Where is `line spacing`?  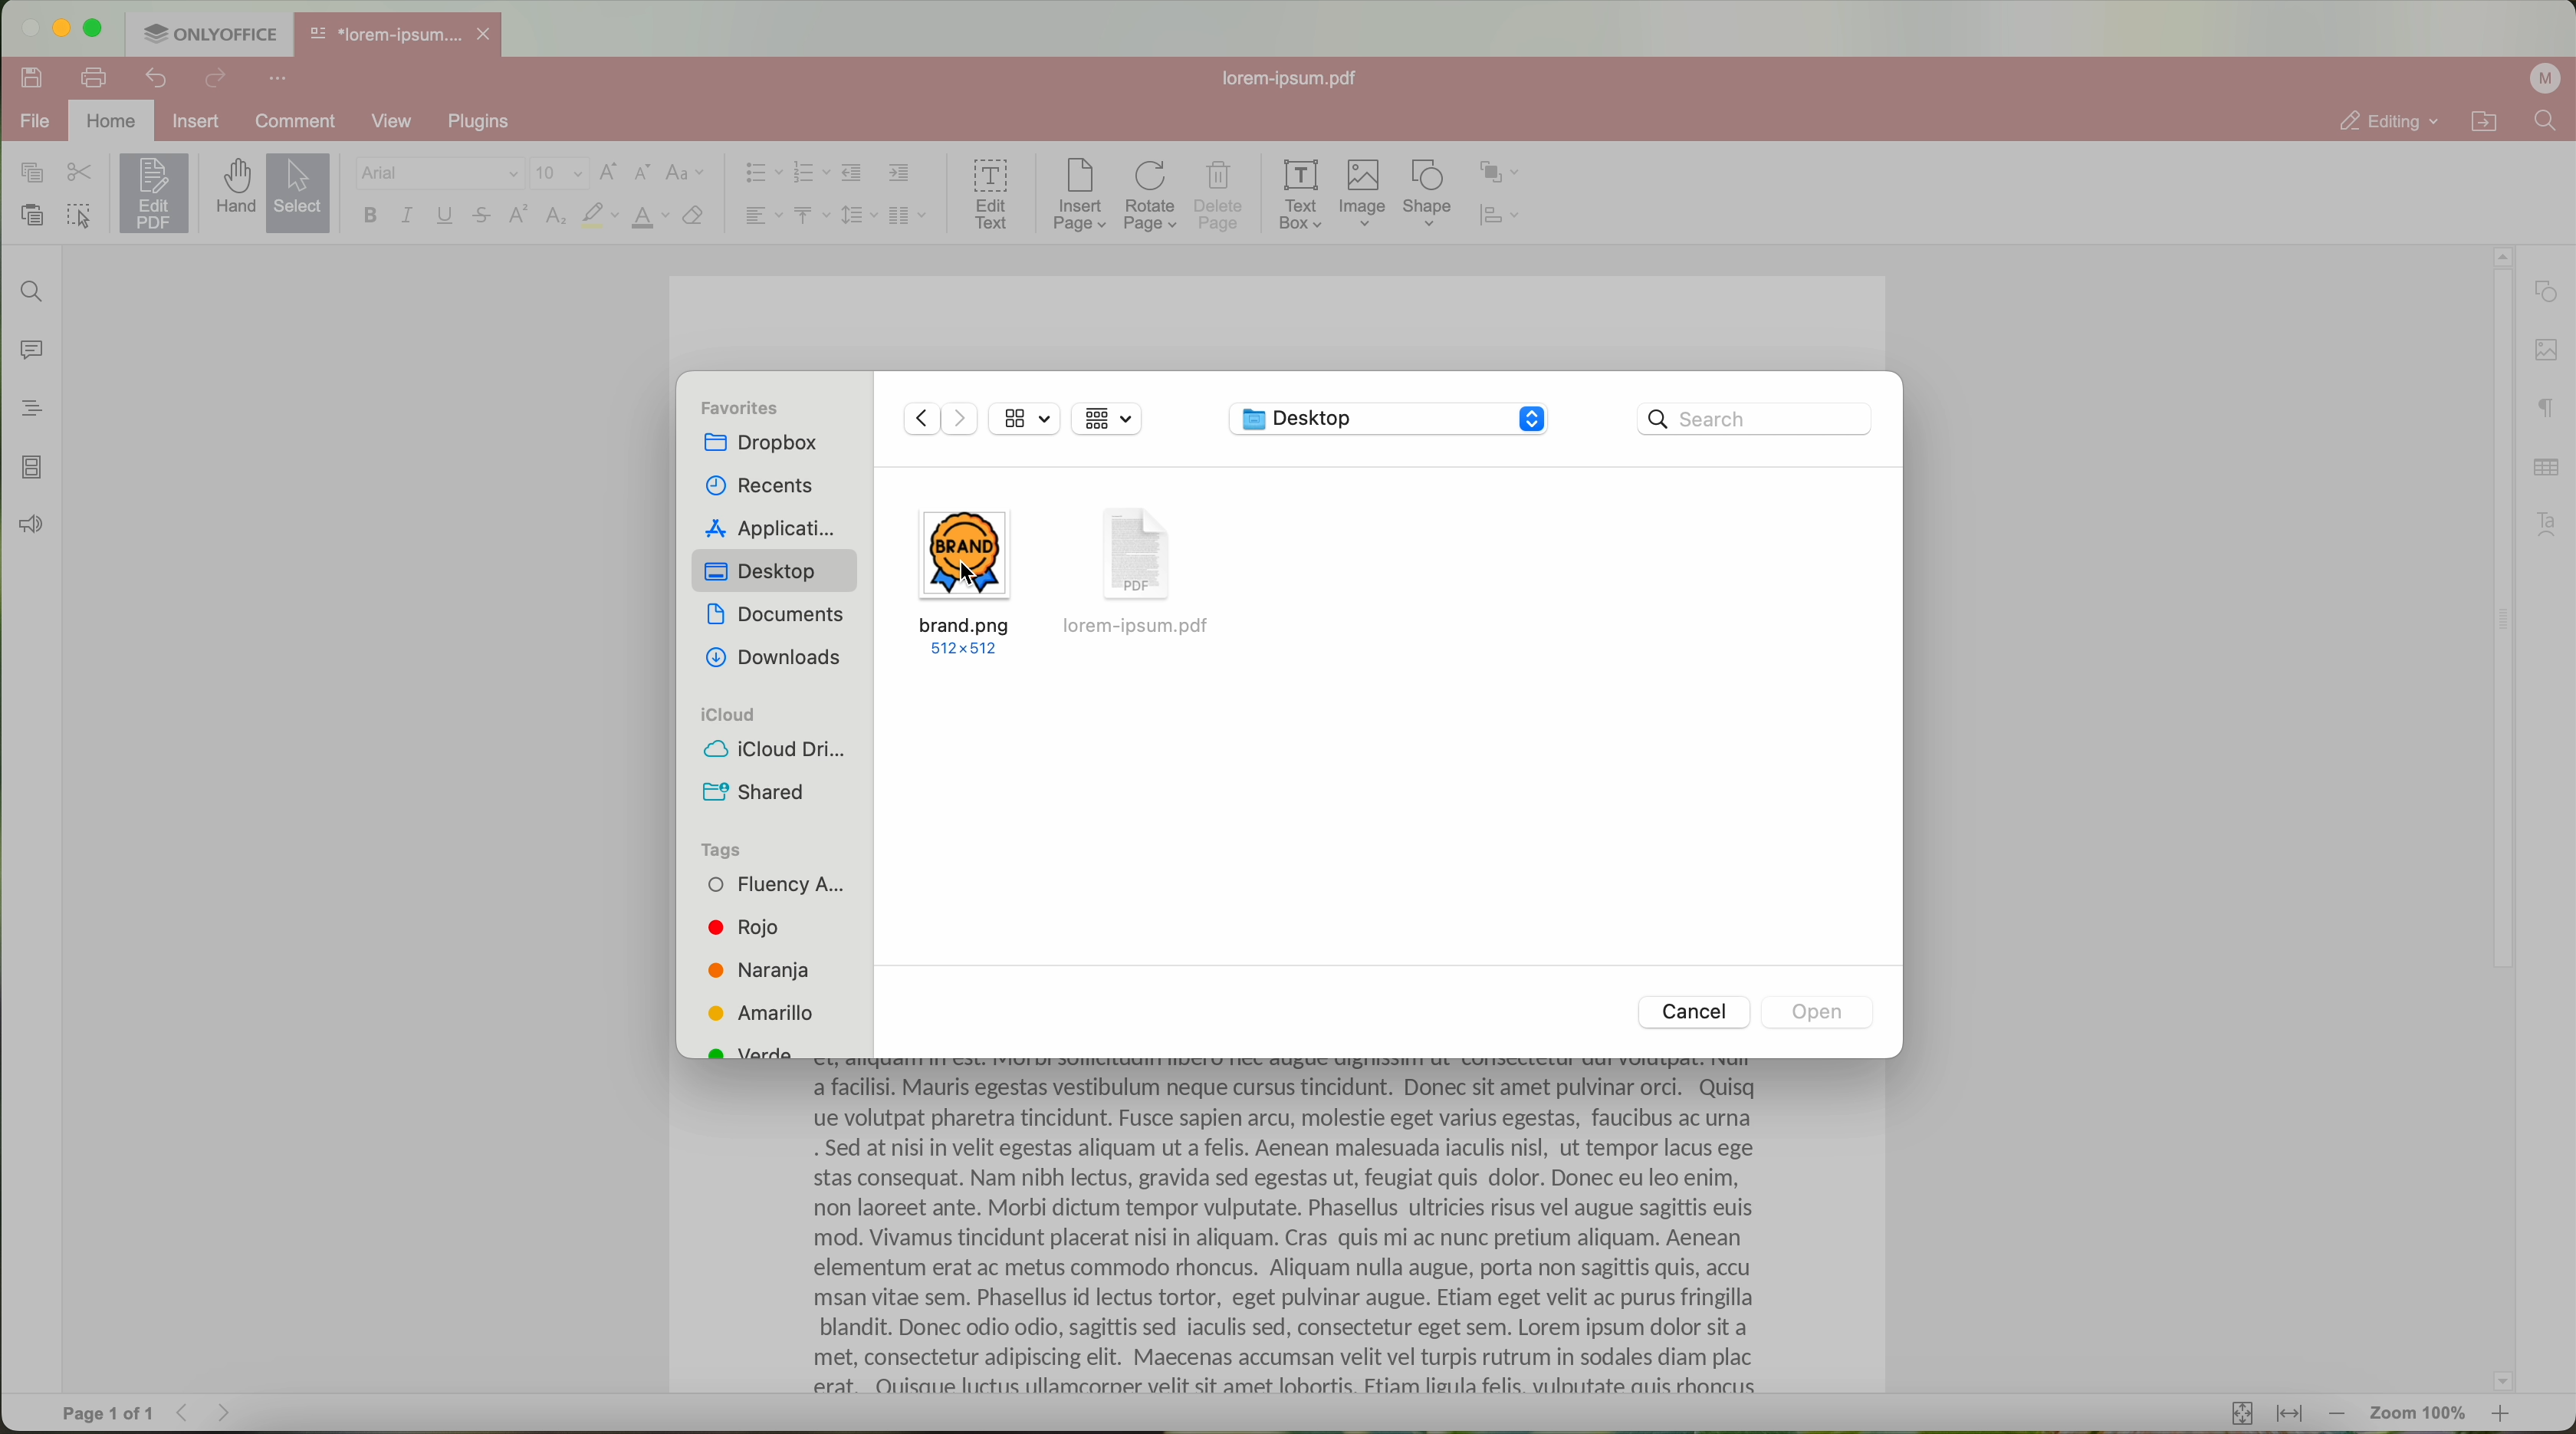
line spacing is located at coordinates (859, 215).